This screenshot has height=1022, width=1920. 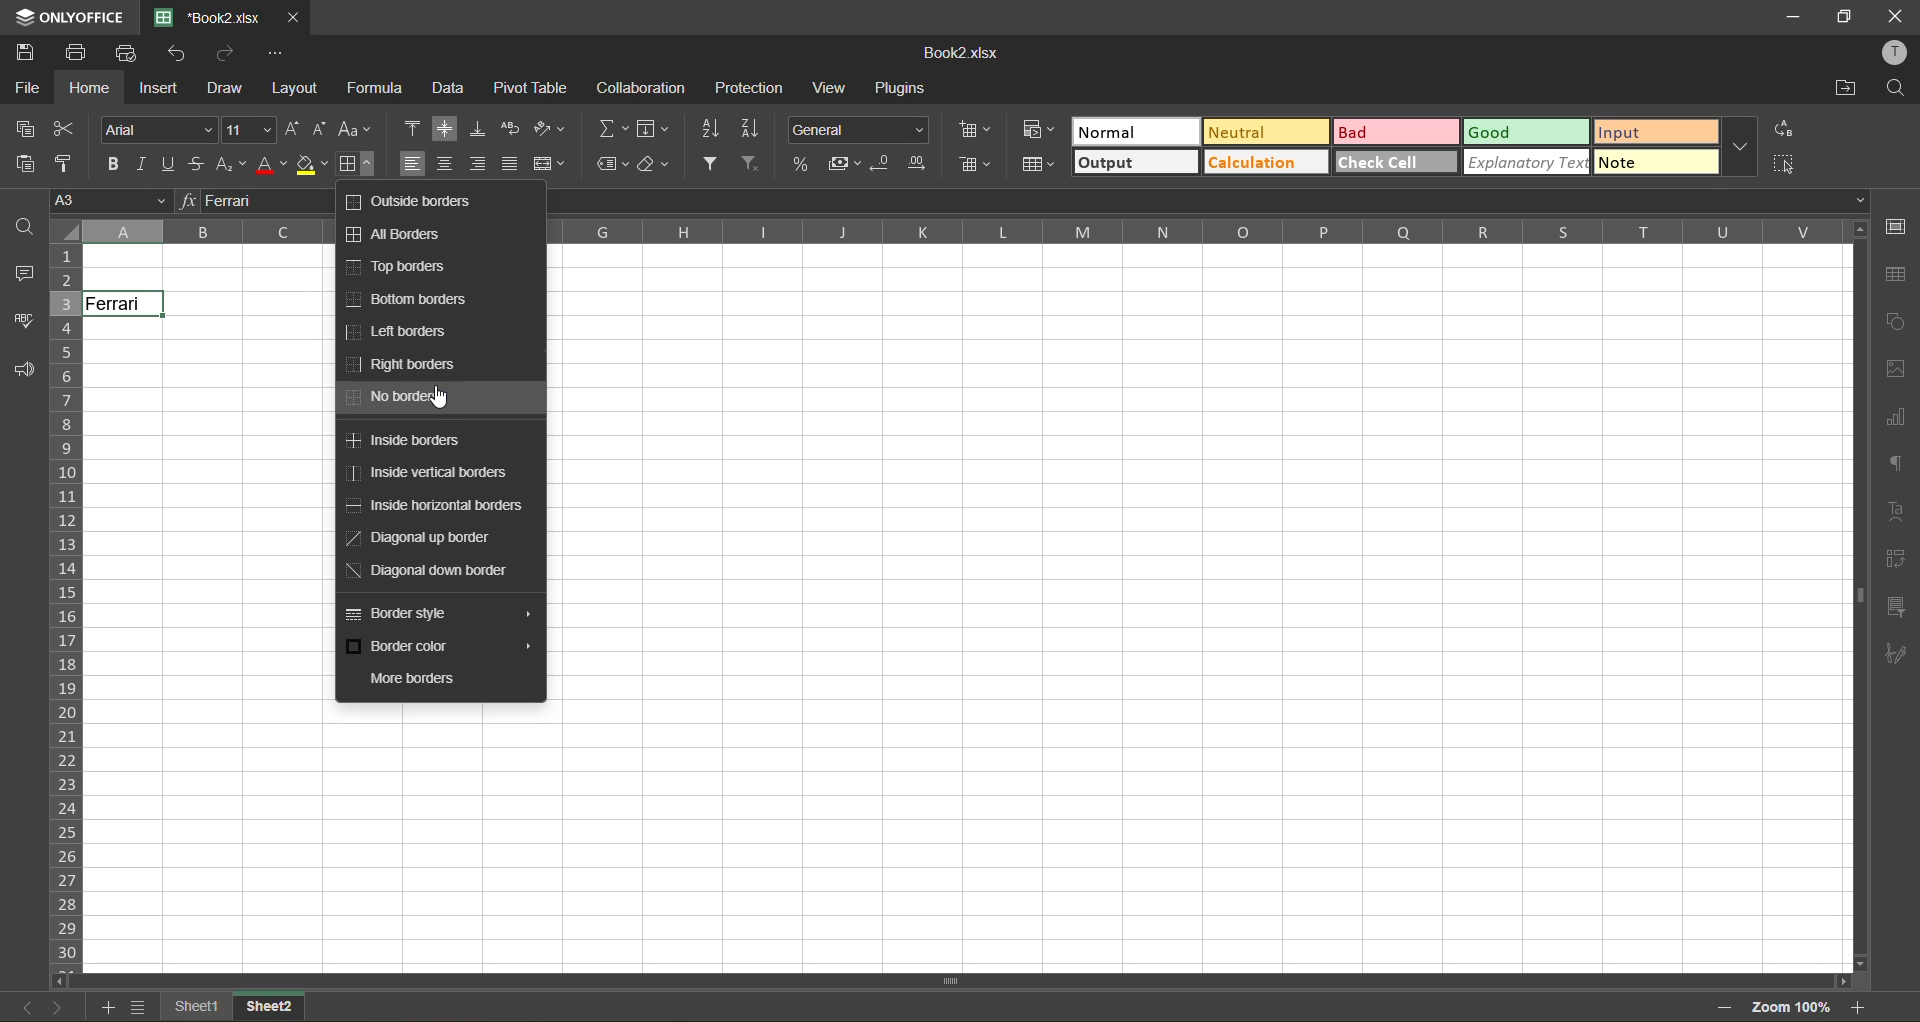 What do you see at coordinates (1895, 658) in the screenshot?
I see `signature` at bounding box center [1895, 658].